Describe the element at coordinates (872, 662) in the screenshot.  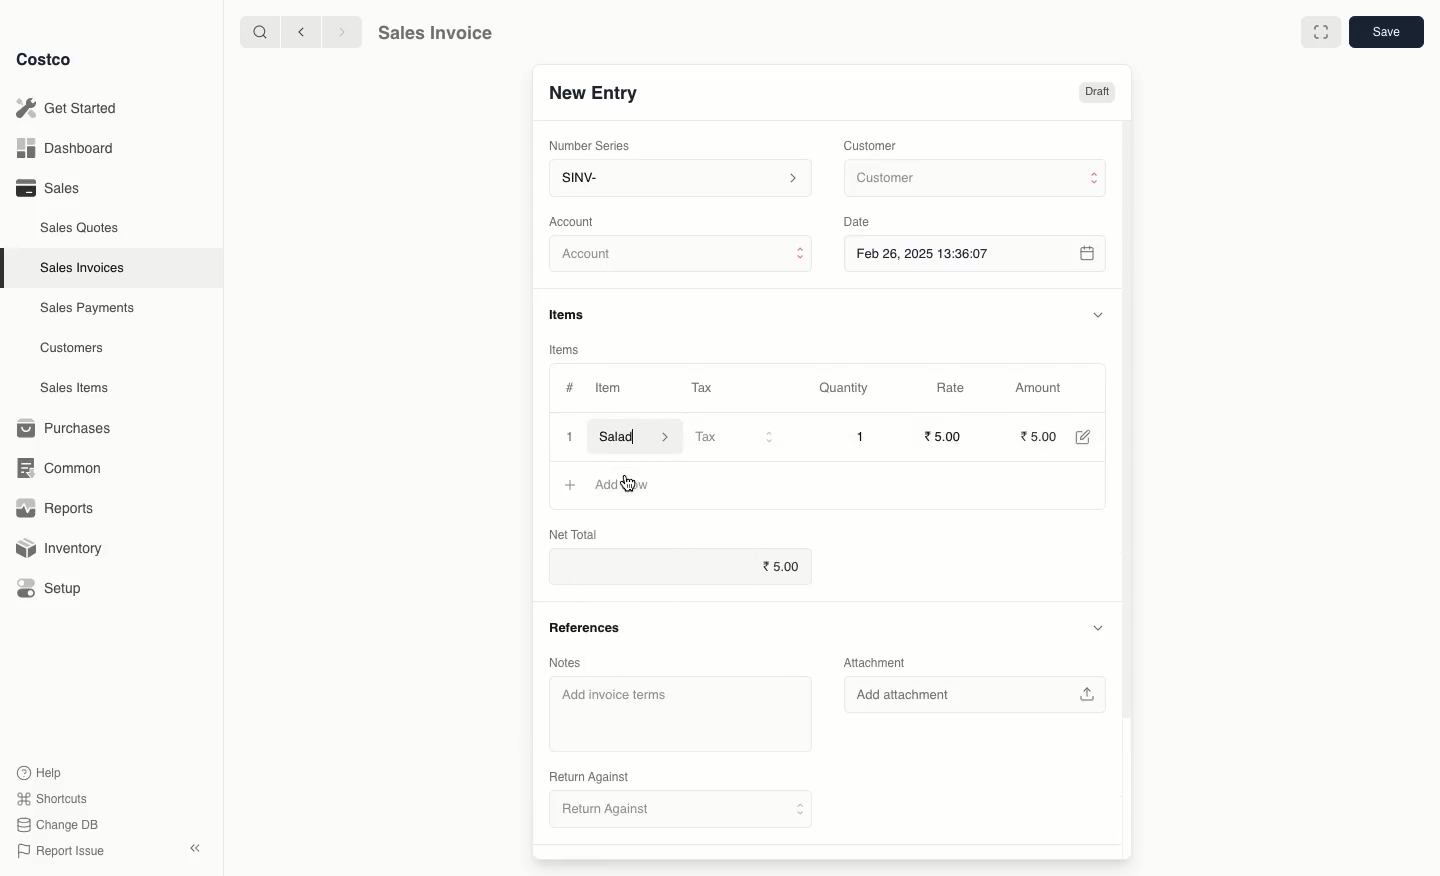
I see `Attachment` at that location.